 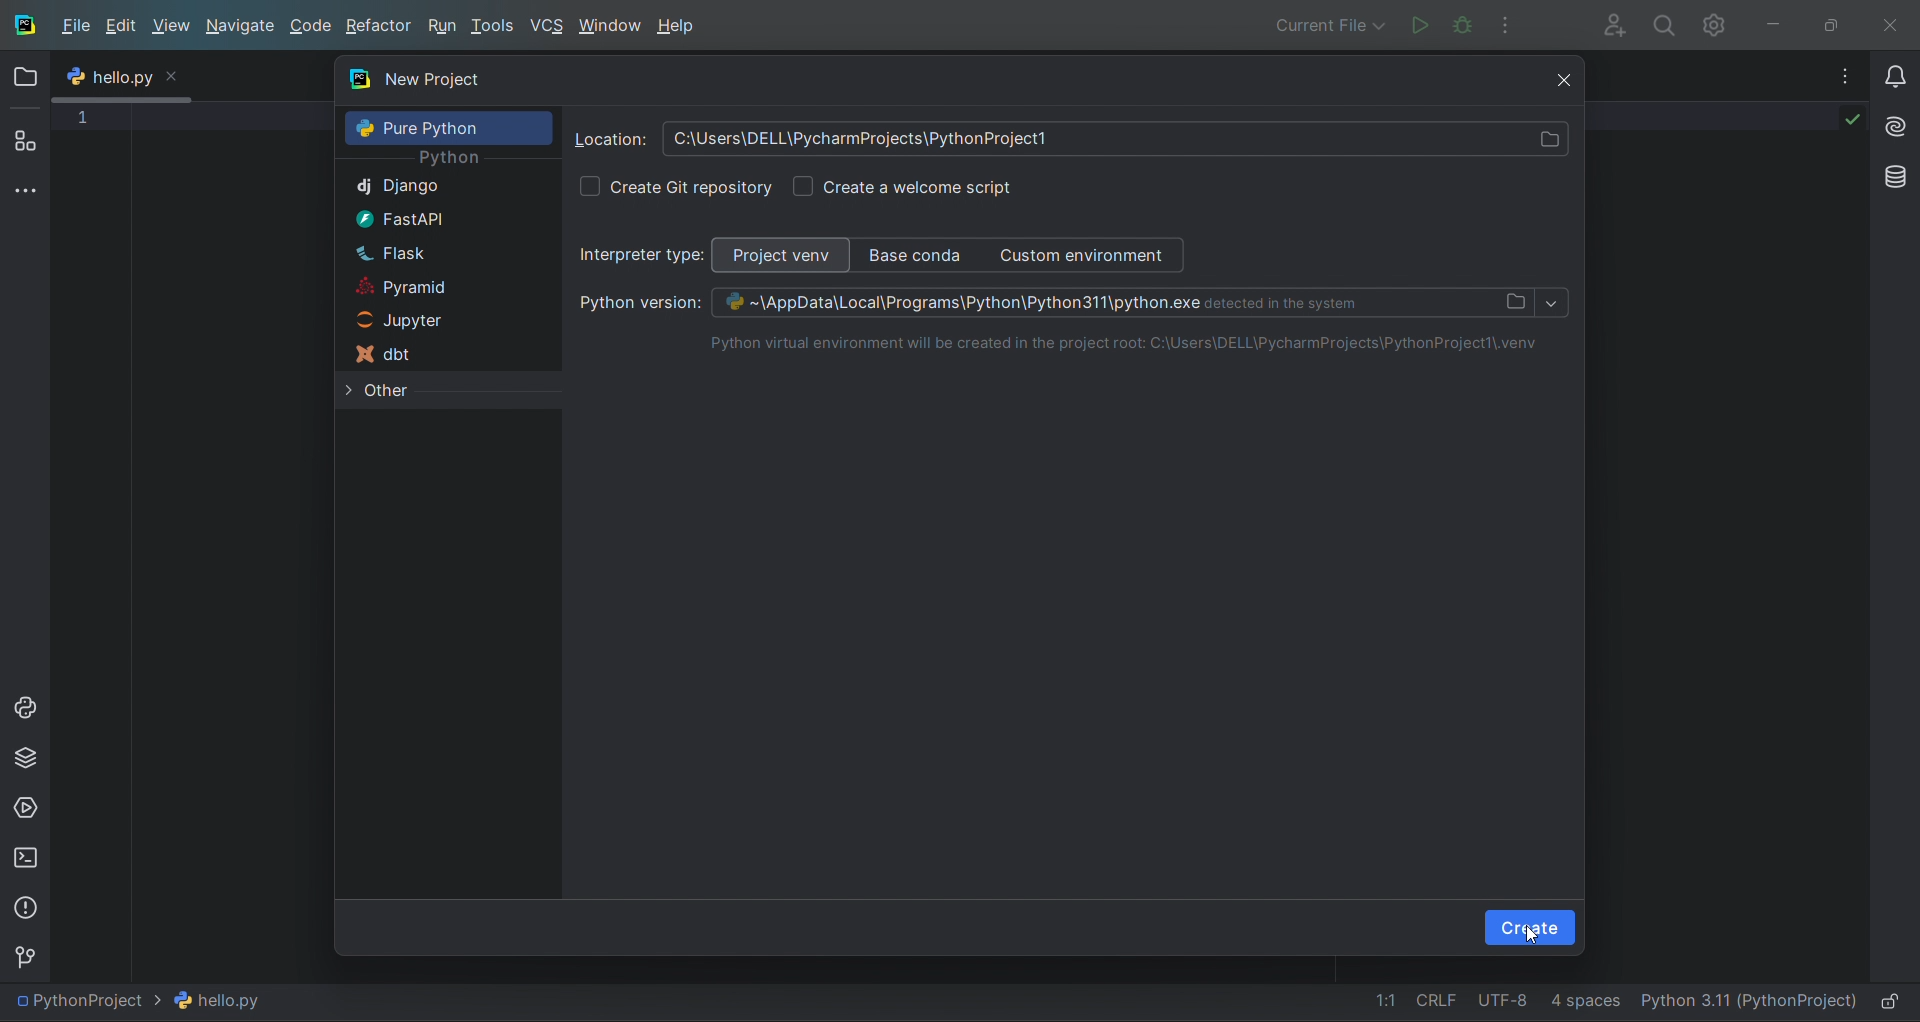 I want to click on python console, so click(x=25, y=708).